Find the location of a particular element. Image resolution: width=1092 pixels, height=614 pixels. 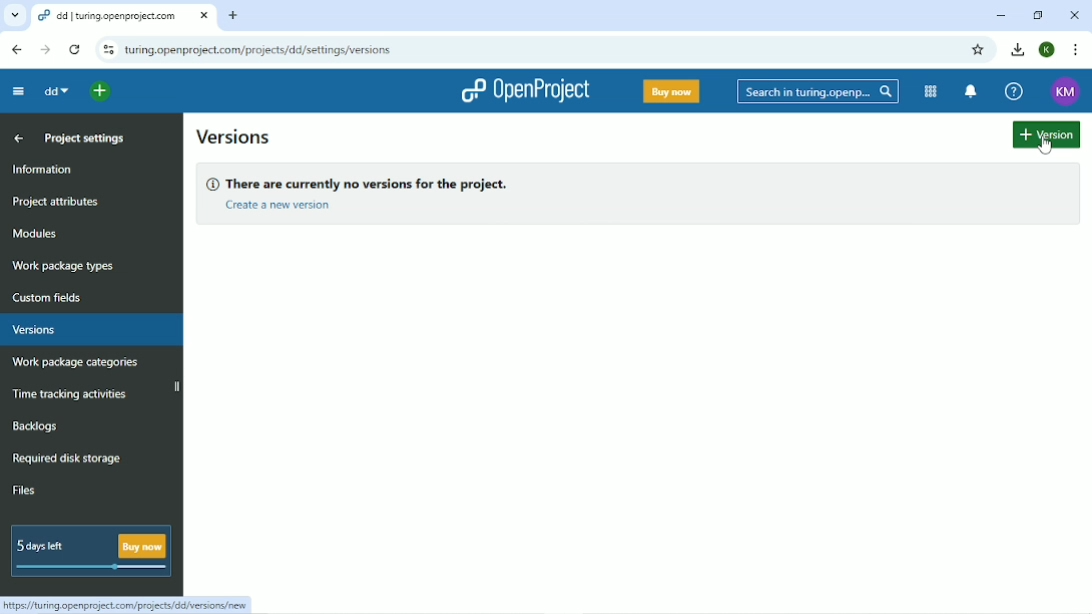

Forward is located at coordinates (46, 49).